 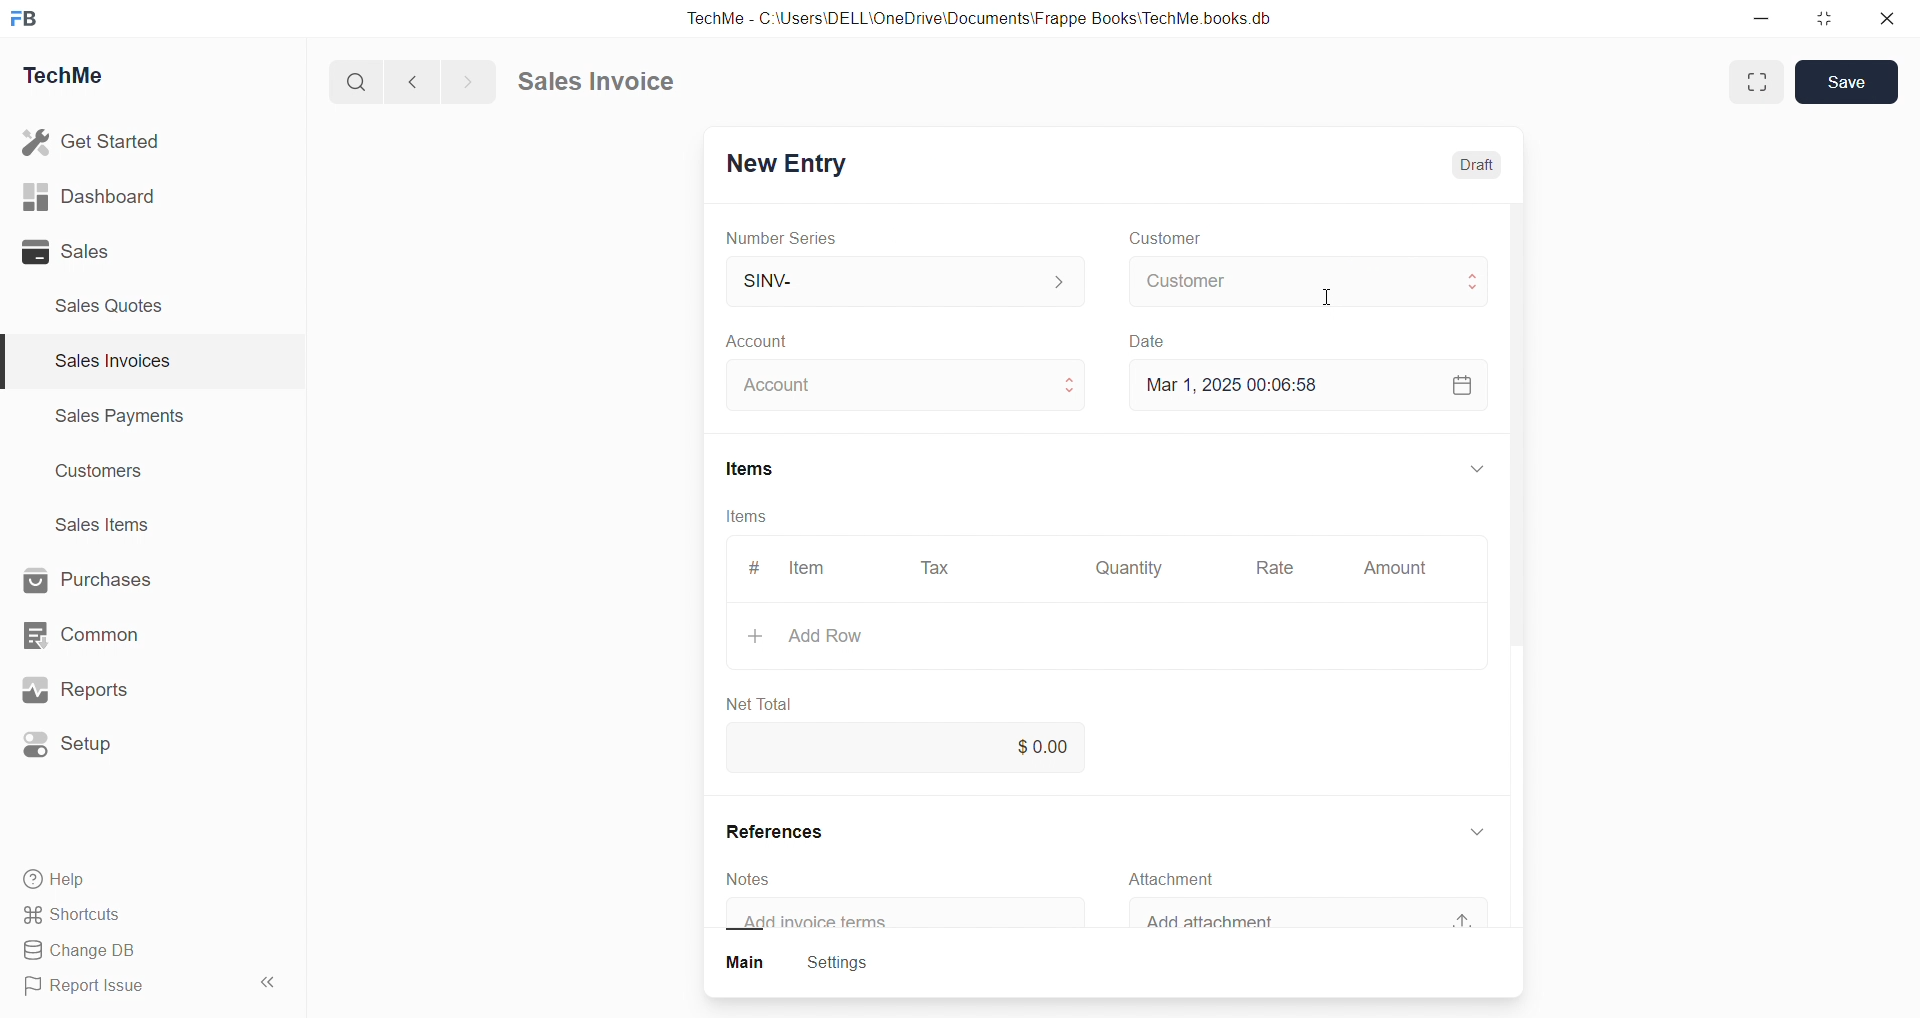 I want to click on  Help, so click(x=65, y=882).